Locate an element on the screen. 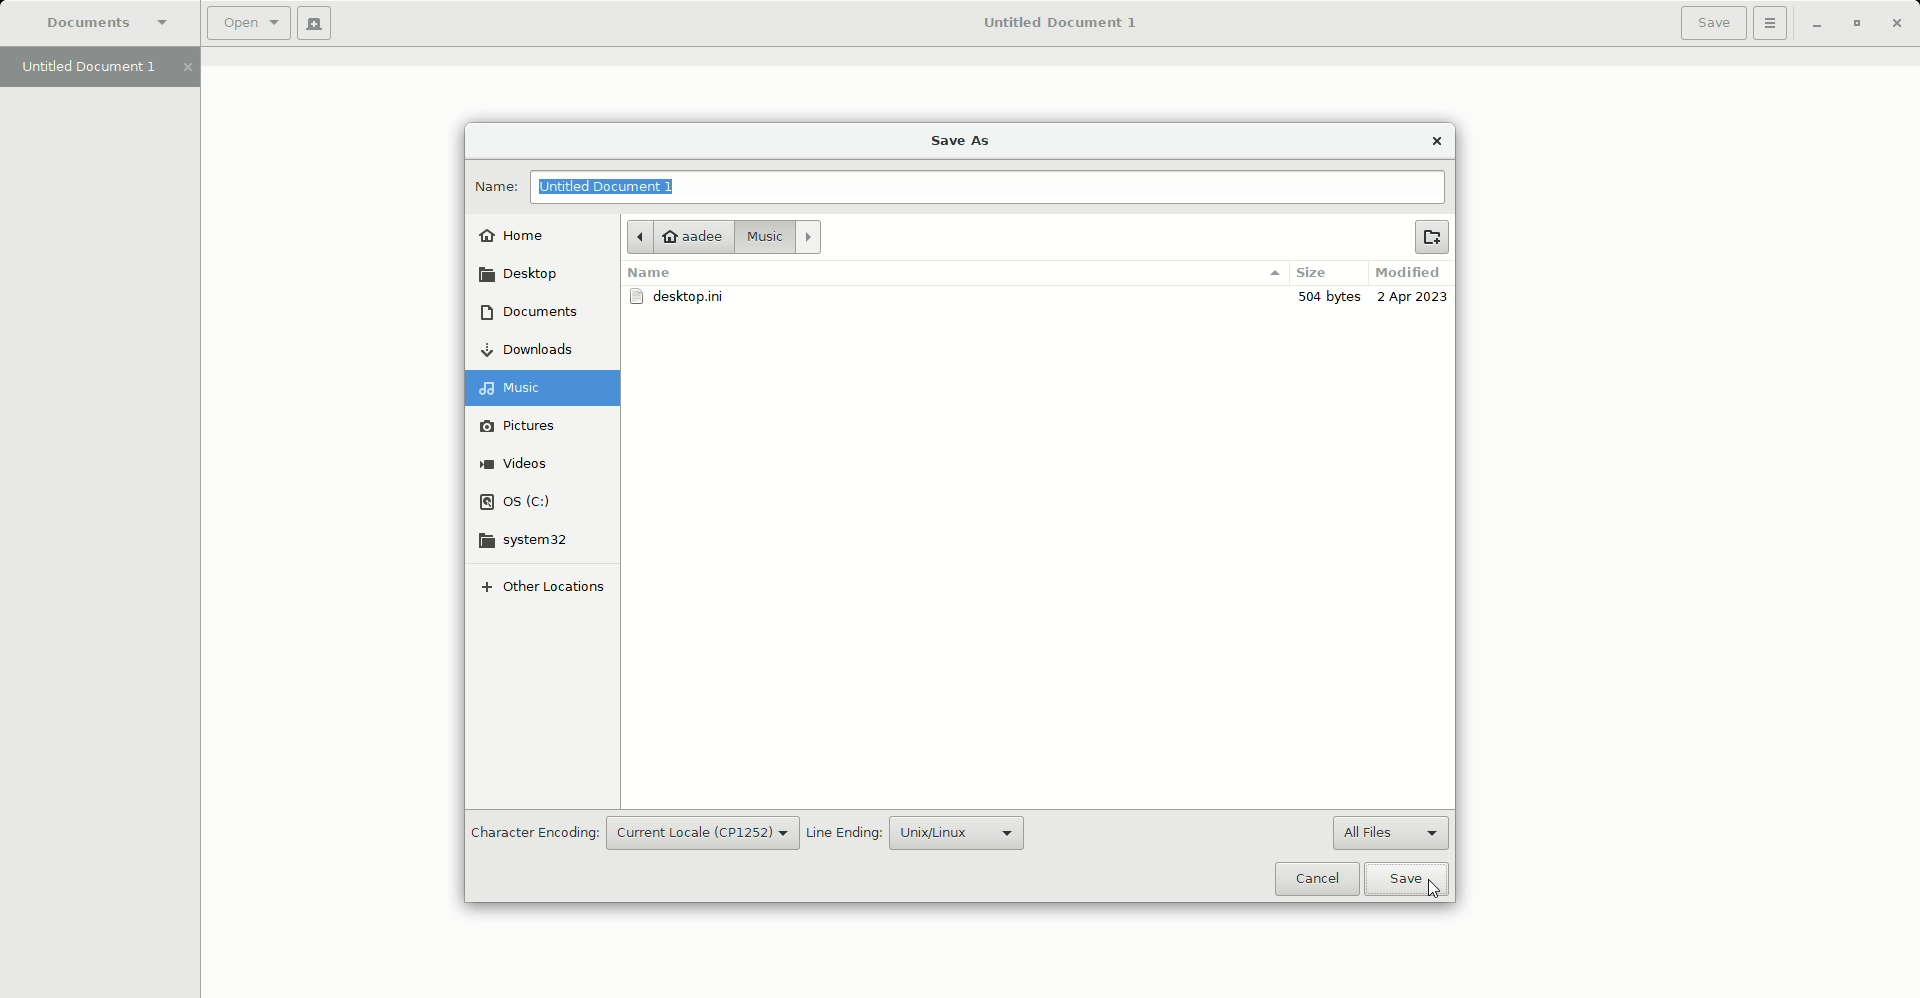  Other locations is located at coordinates (535, 586).